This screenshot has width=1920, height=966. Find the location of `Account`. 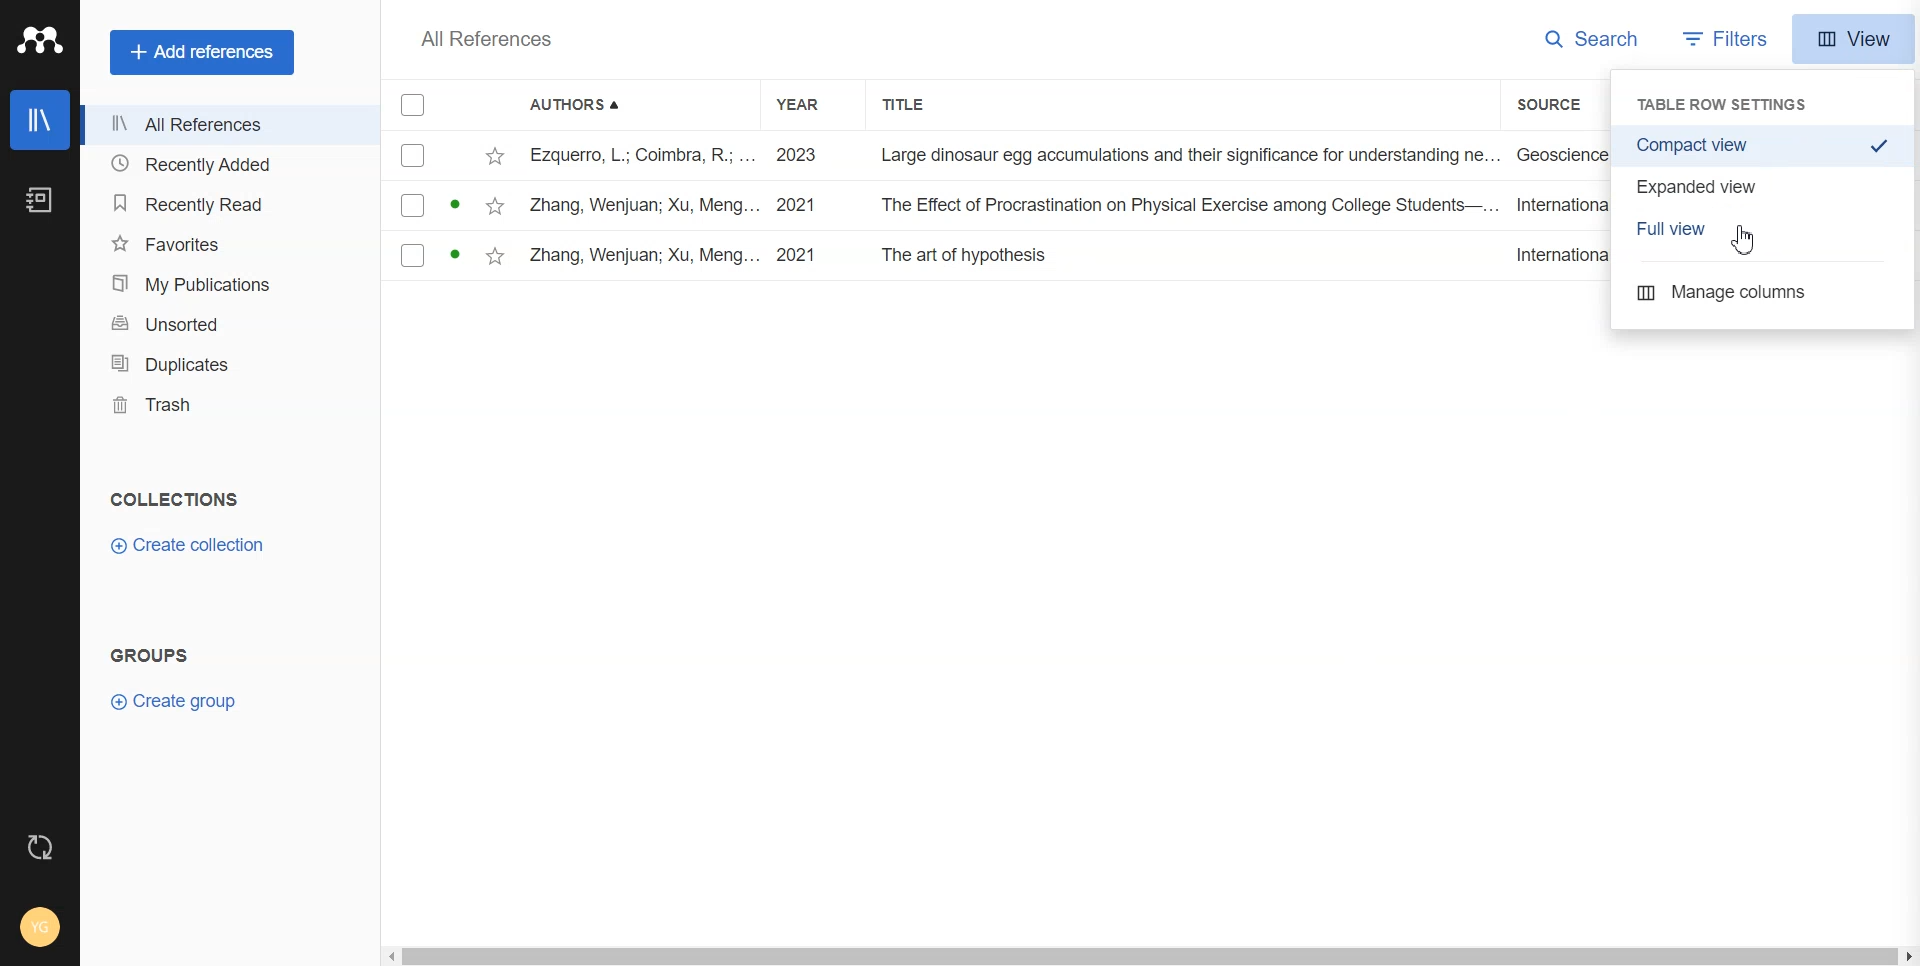

Account is located at coordinates (41, 927).